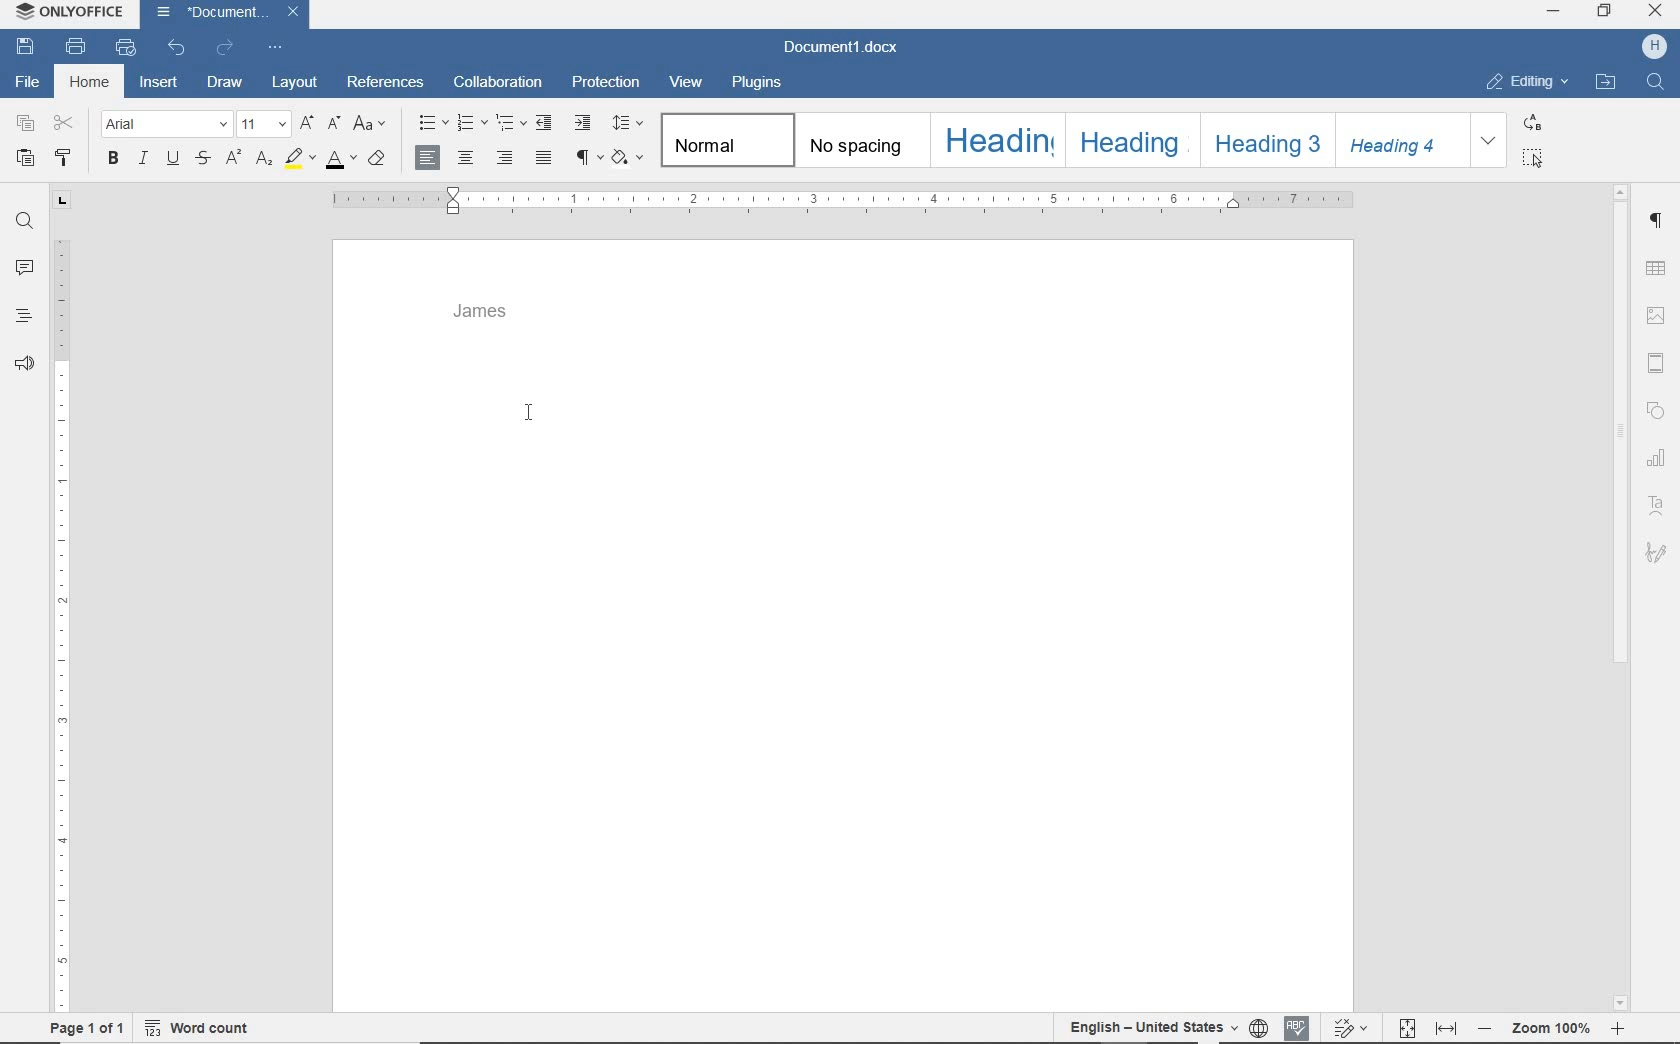 The image size is (1680, 1044). Describe the element at coordinates (333, 124) in the screenshot. I see `decrement font size` at that location.